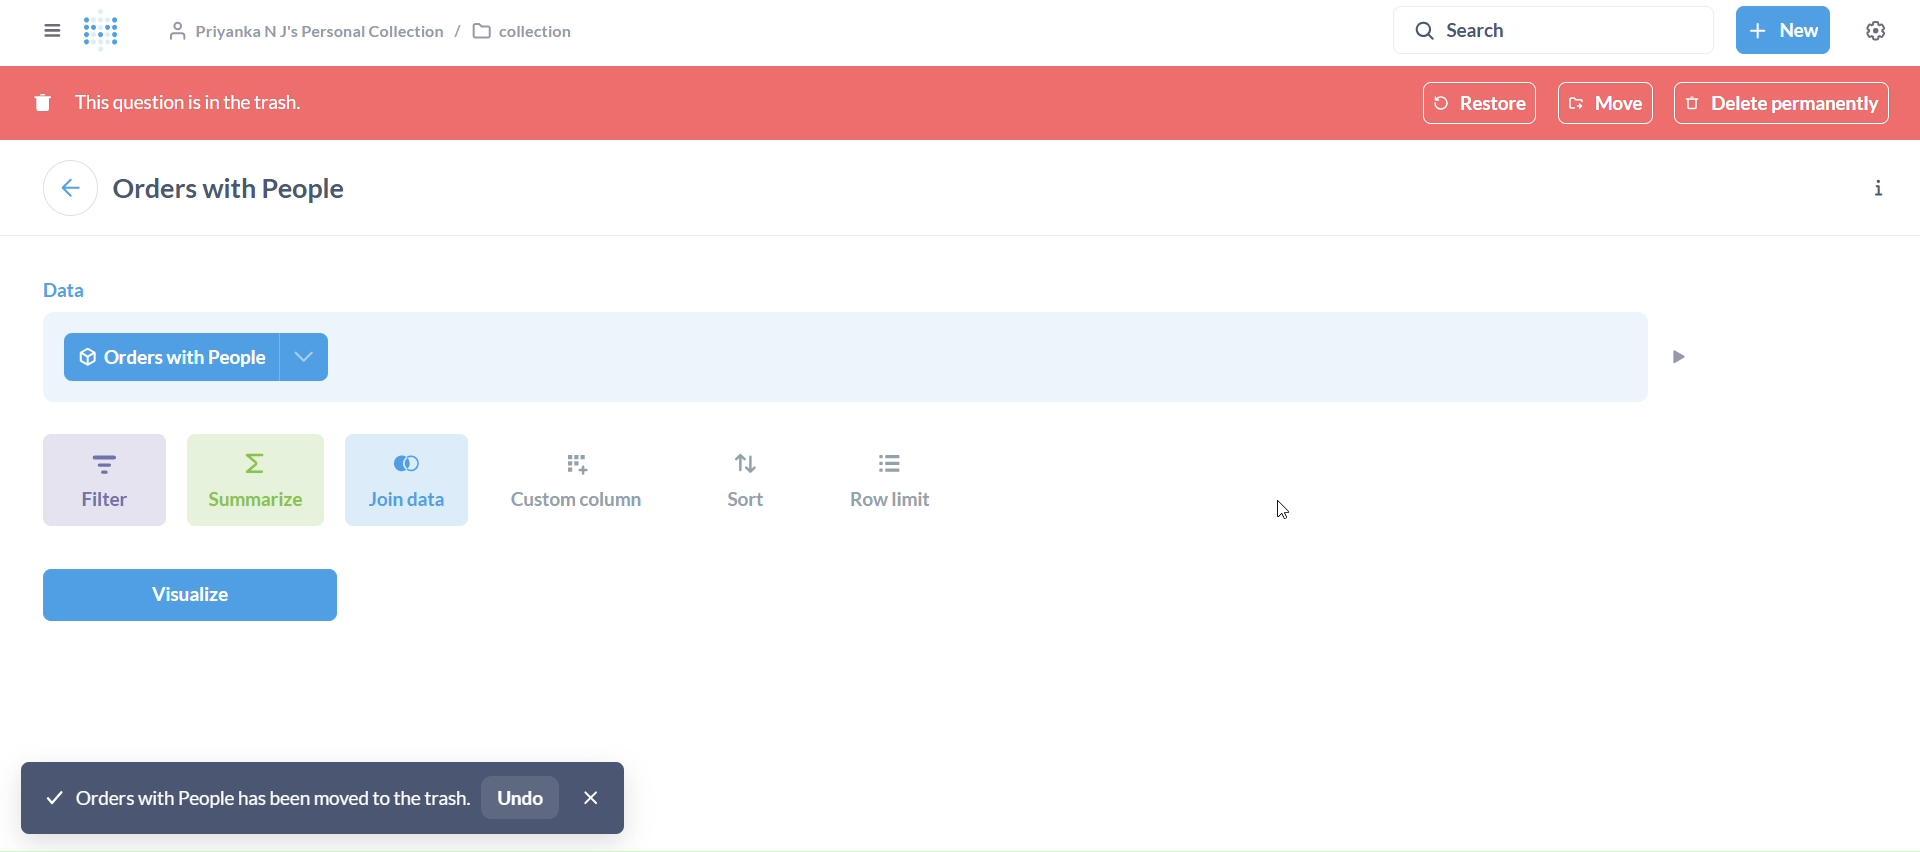 Image resolution: width=1920 pixels, height=852 pixels. What do you see at coordinates (52, 31) in the screenshot?
I see `close sidebar` at bounding box center [52, 31].